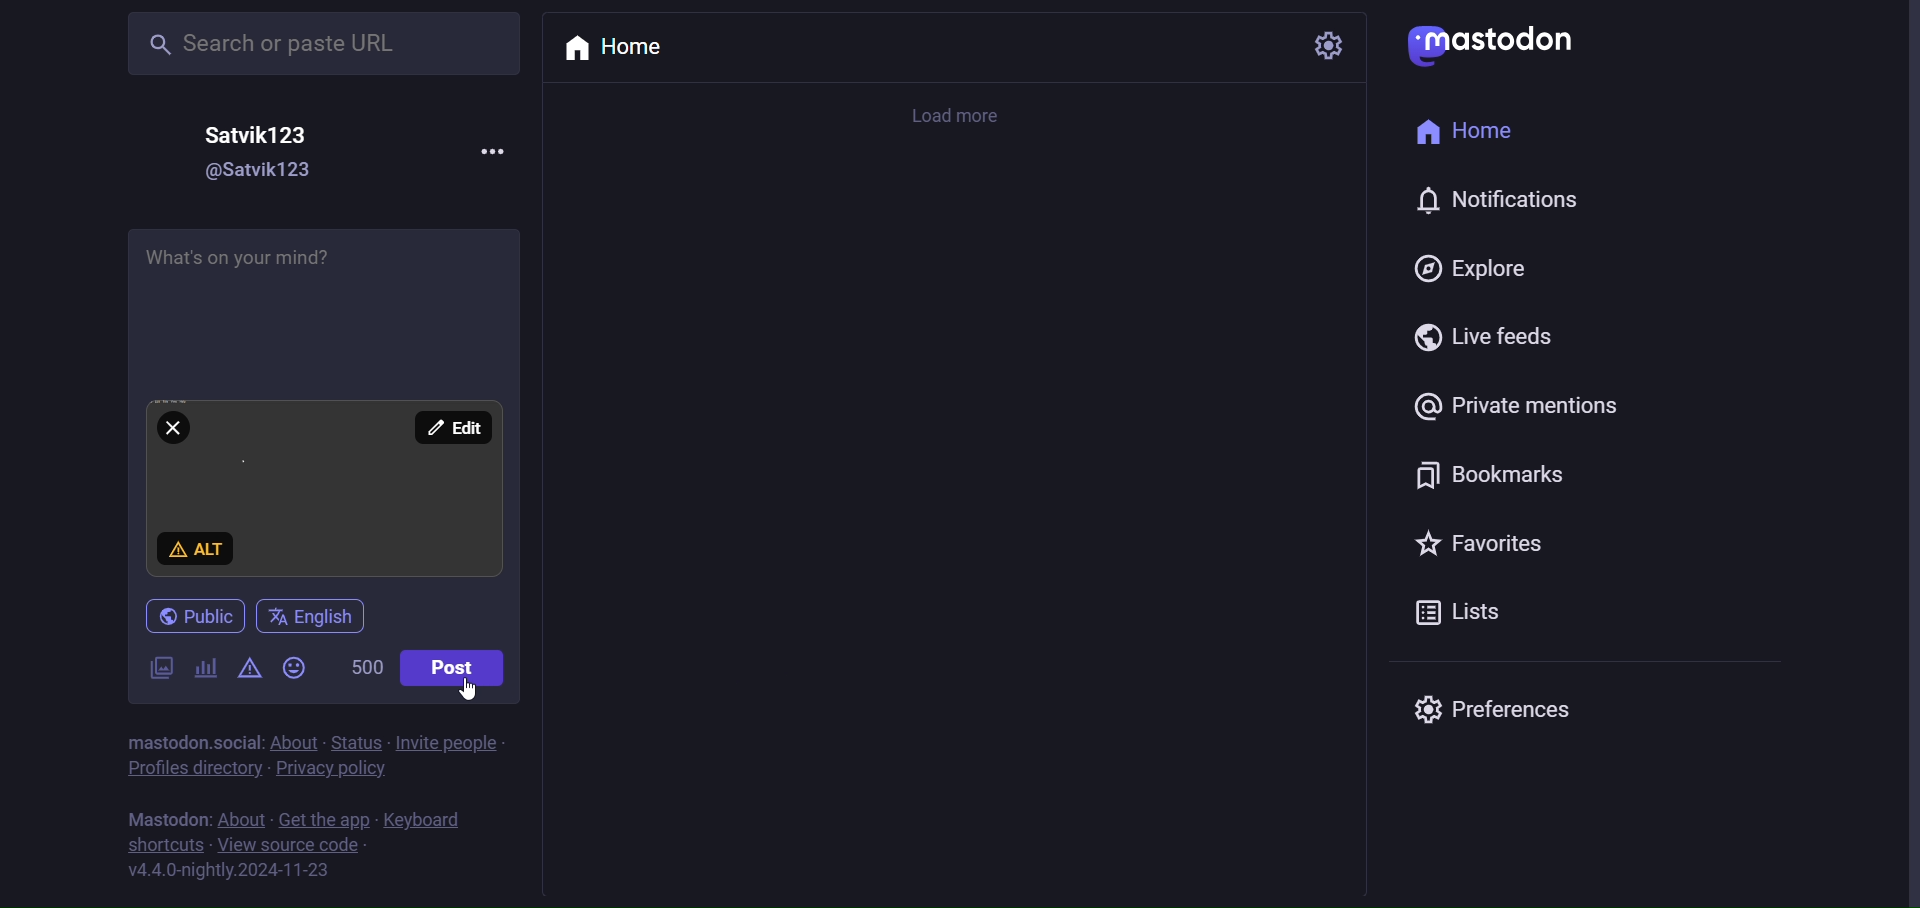 The image size is (1920, 908). What do you see at coordinates (322, 43) in the screenshot?
I see `Search or paste URL` at bounding box center [322, 43].